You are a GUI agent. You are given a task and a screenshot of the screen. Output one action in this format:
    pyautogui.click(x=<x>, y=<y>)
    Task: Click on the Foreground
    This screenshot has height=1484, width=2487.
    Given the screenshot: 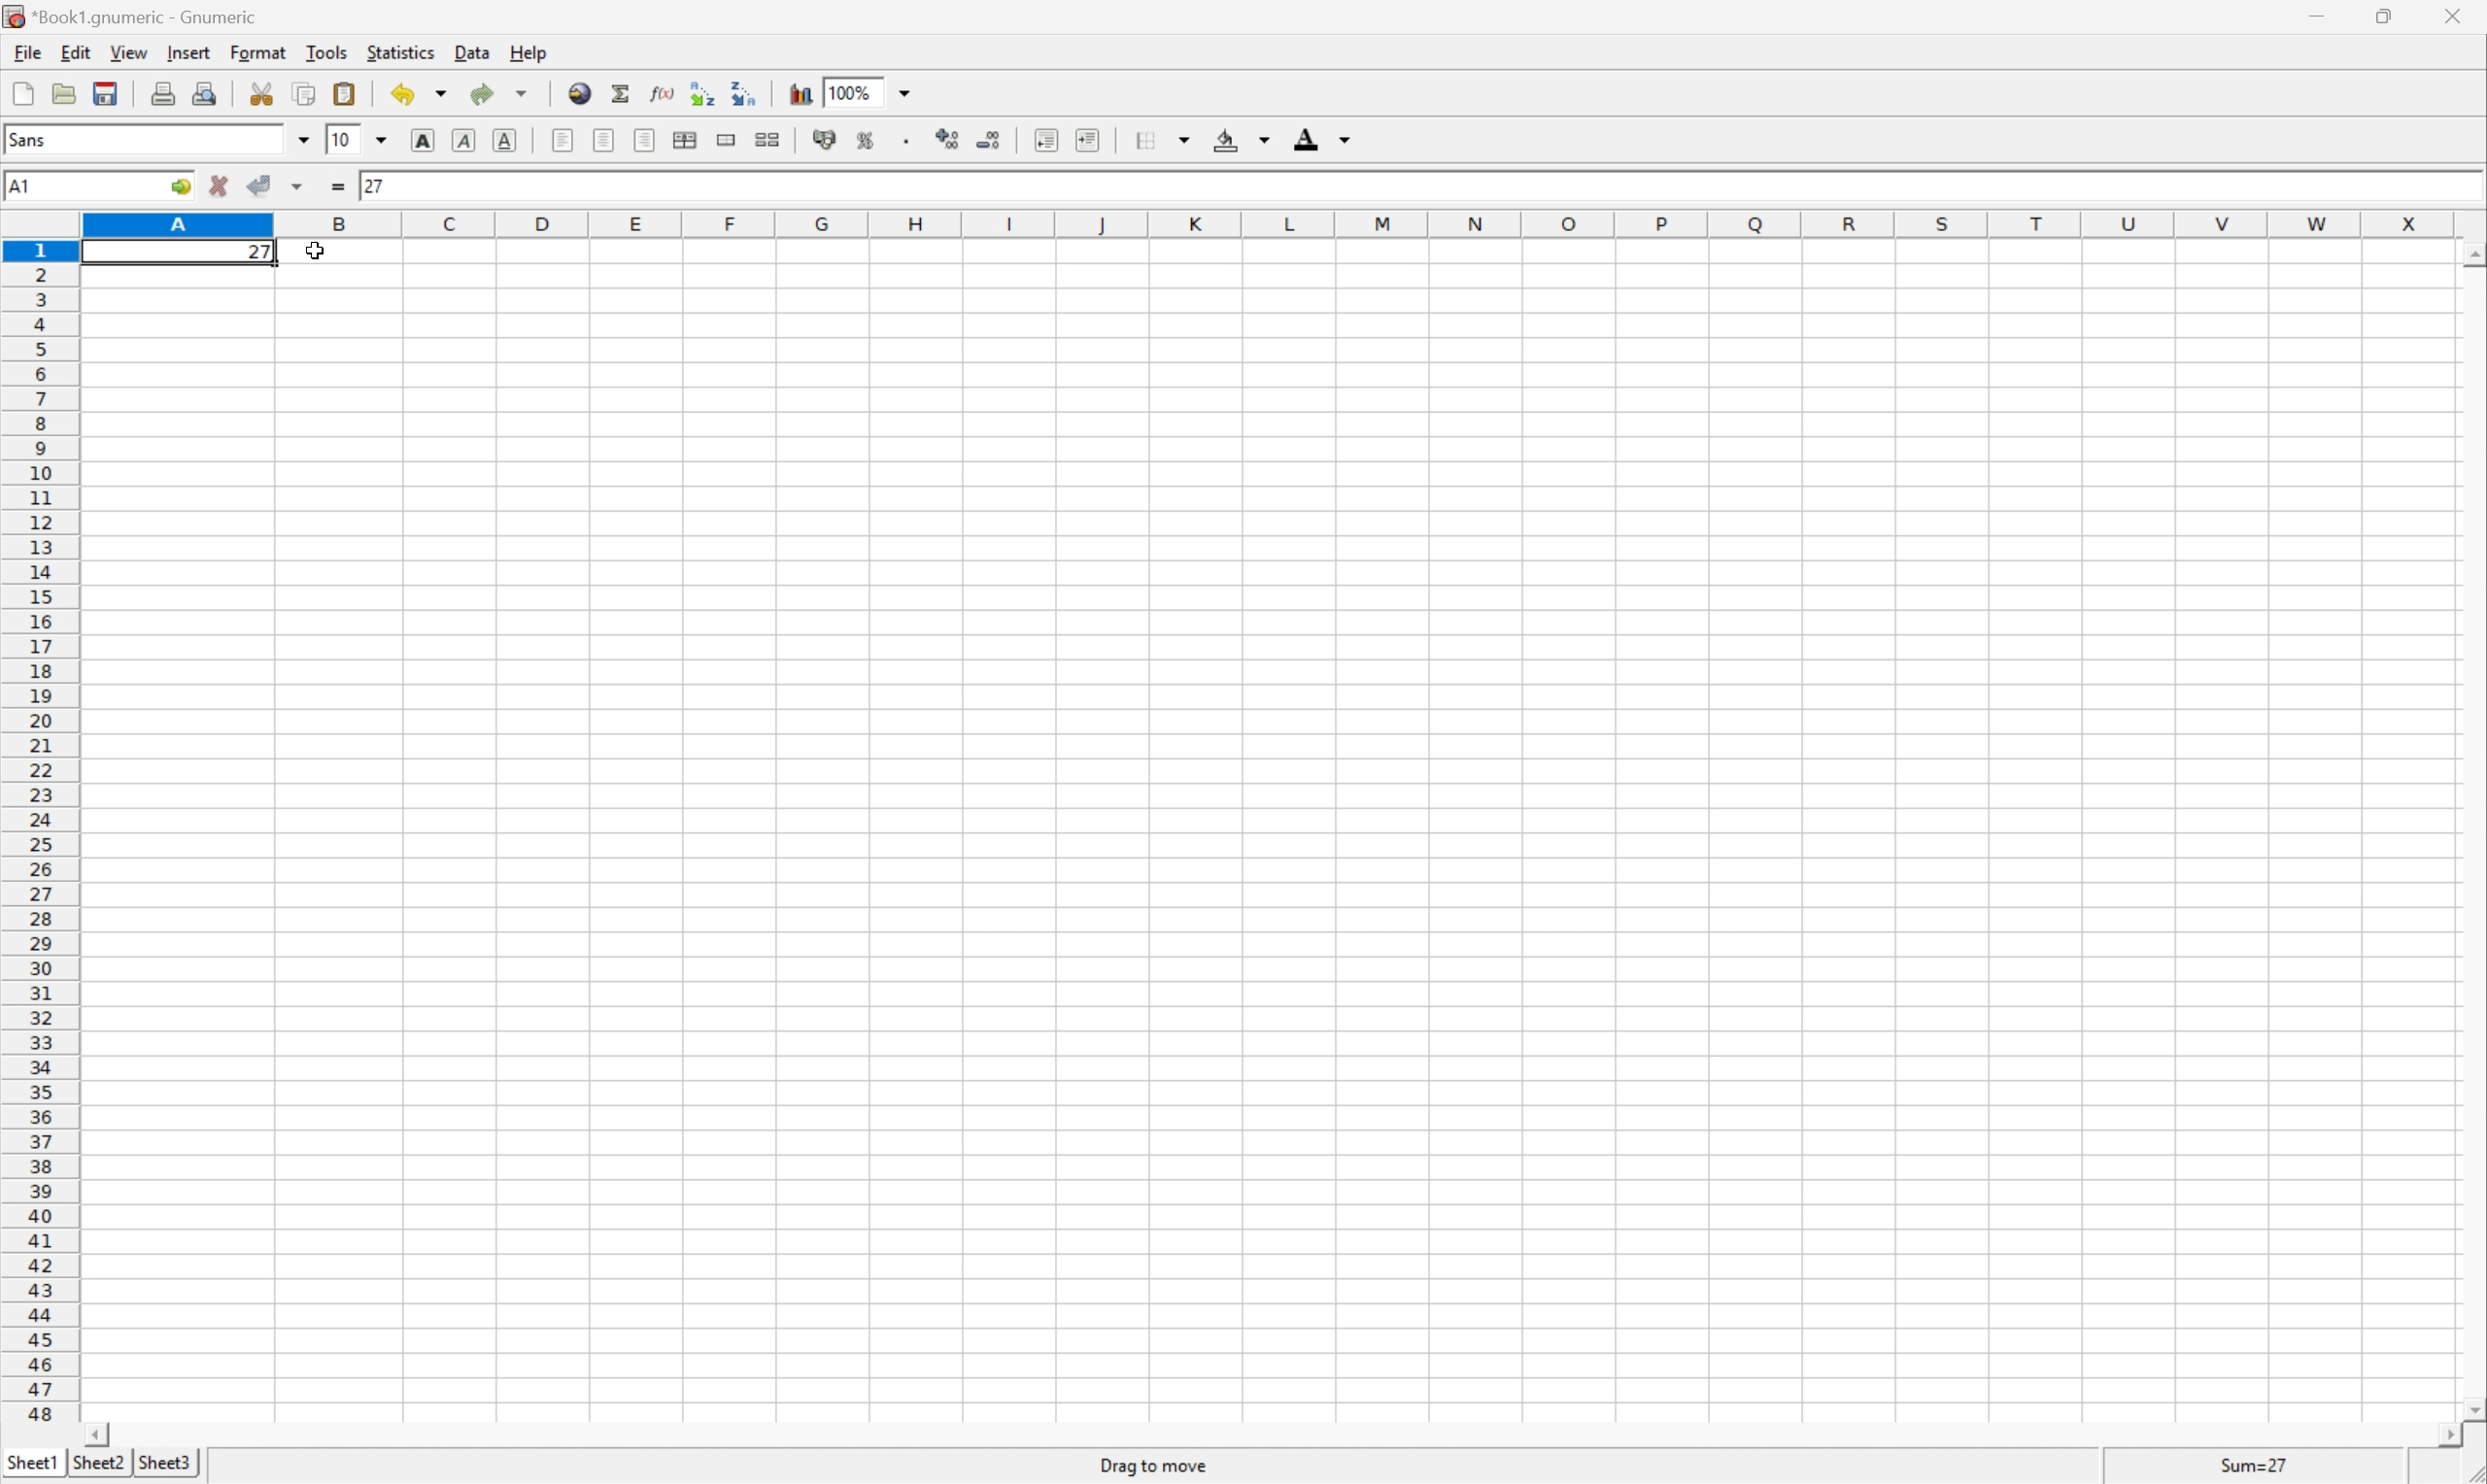 What is the action you would take?
    pyautogui.click(x=1321, y=136)
    